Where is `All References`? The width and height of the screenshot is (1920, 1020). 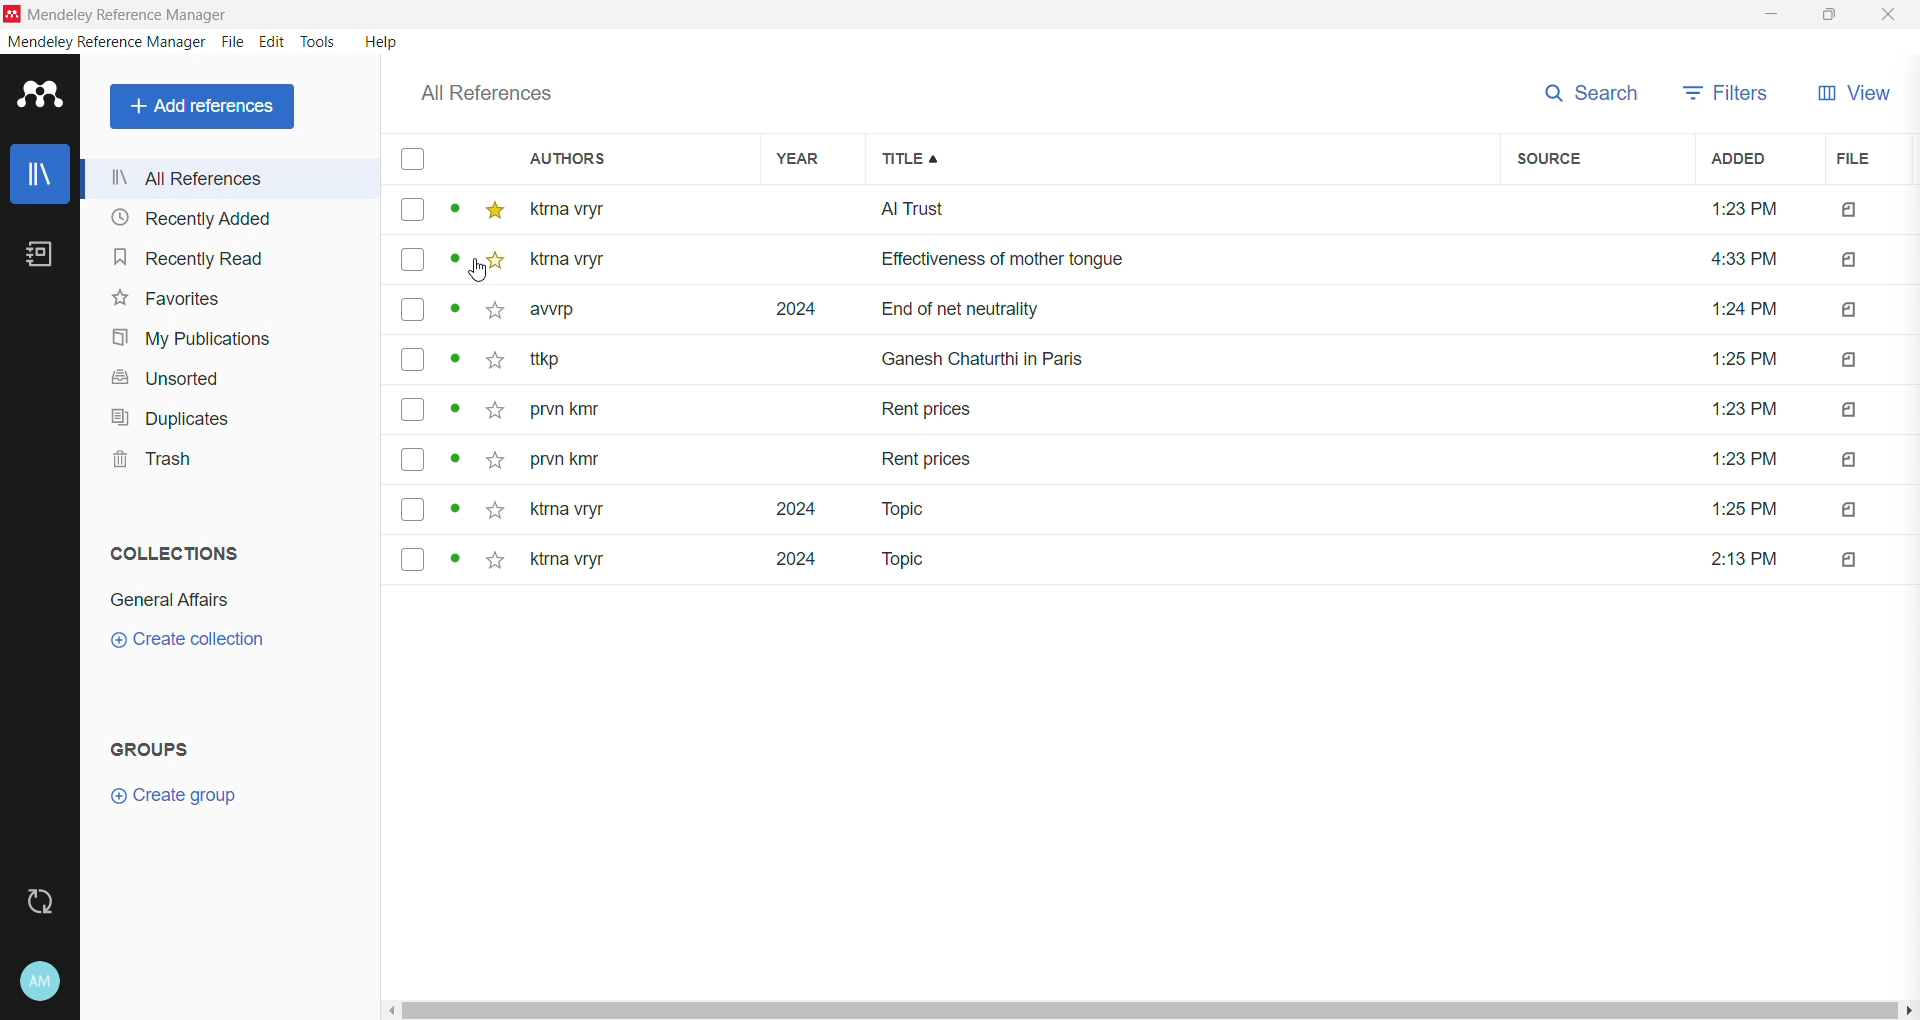
All References is located at coordinates (232, 178).